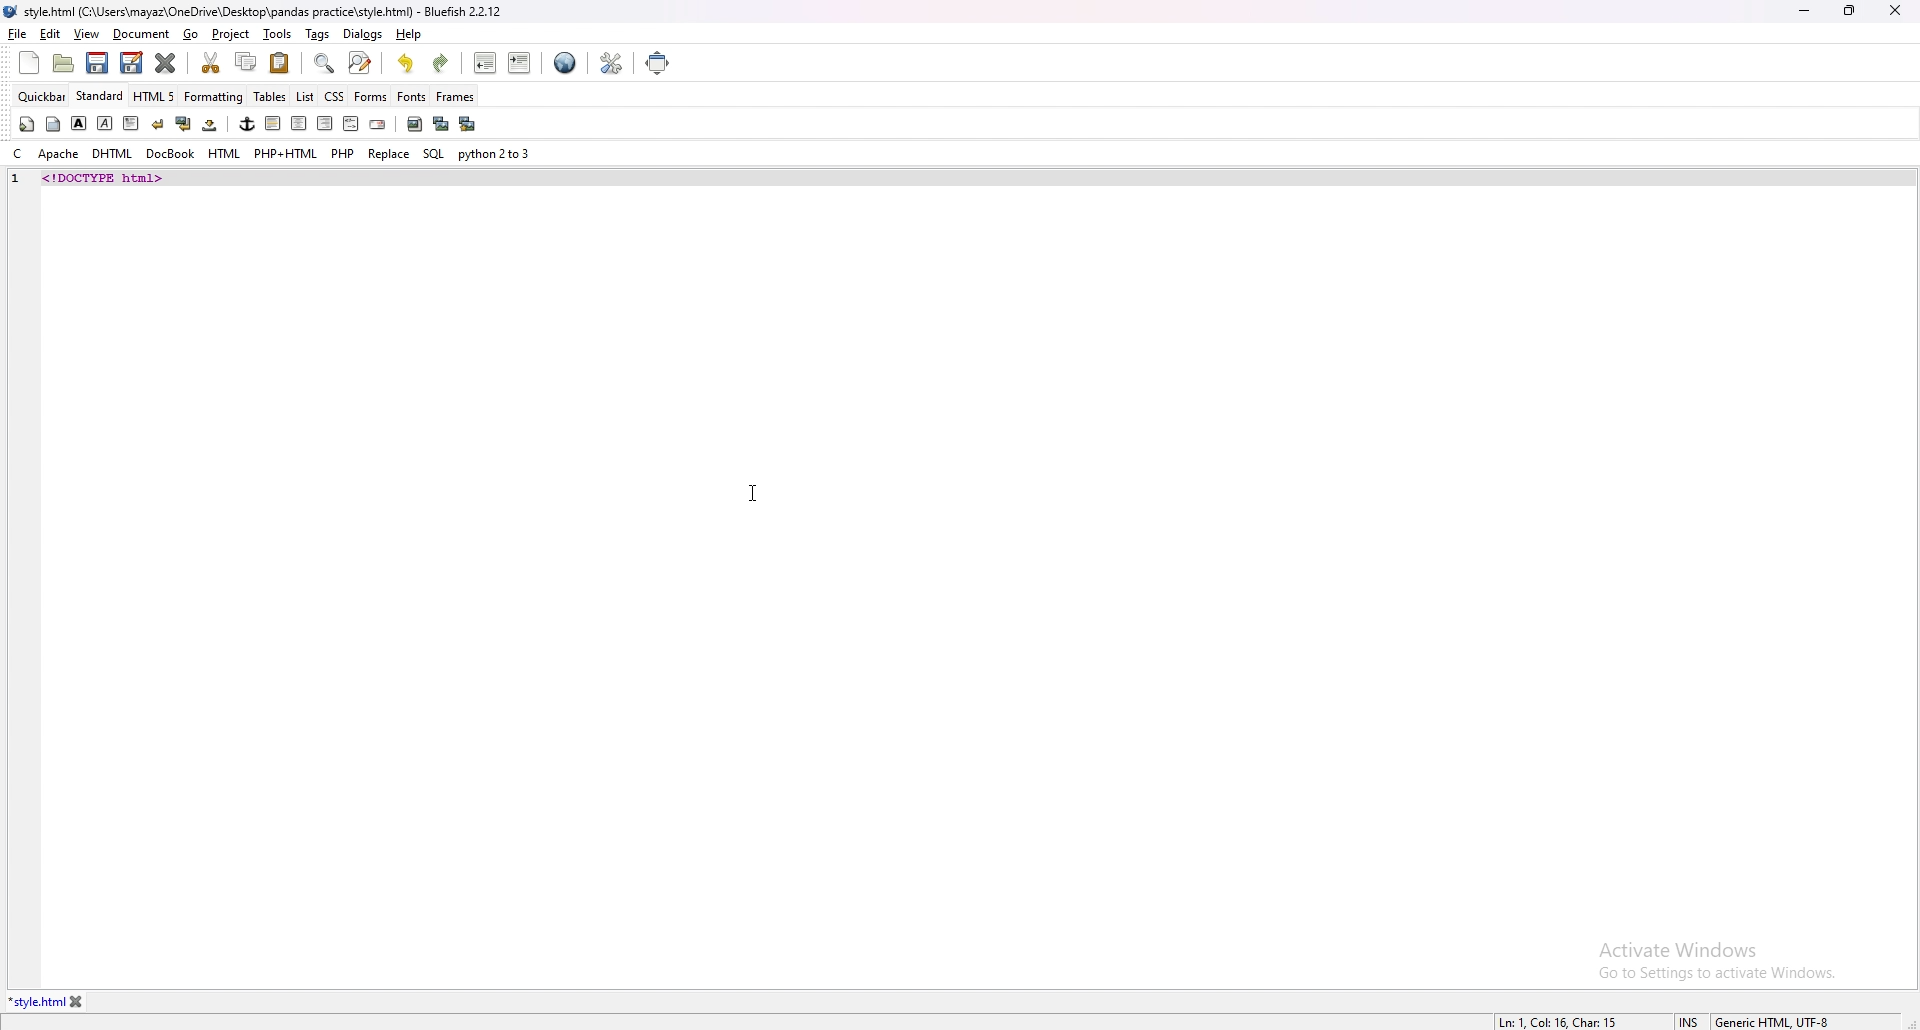  I want to click on save as, so click(131, 63).